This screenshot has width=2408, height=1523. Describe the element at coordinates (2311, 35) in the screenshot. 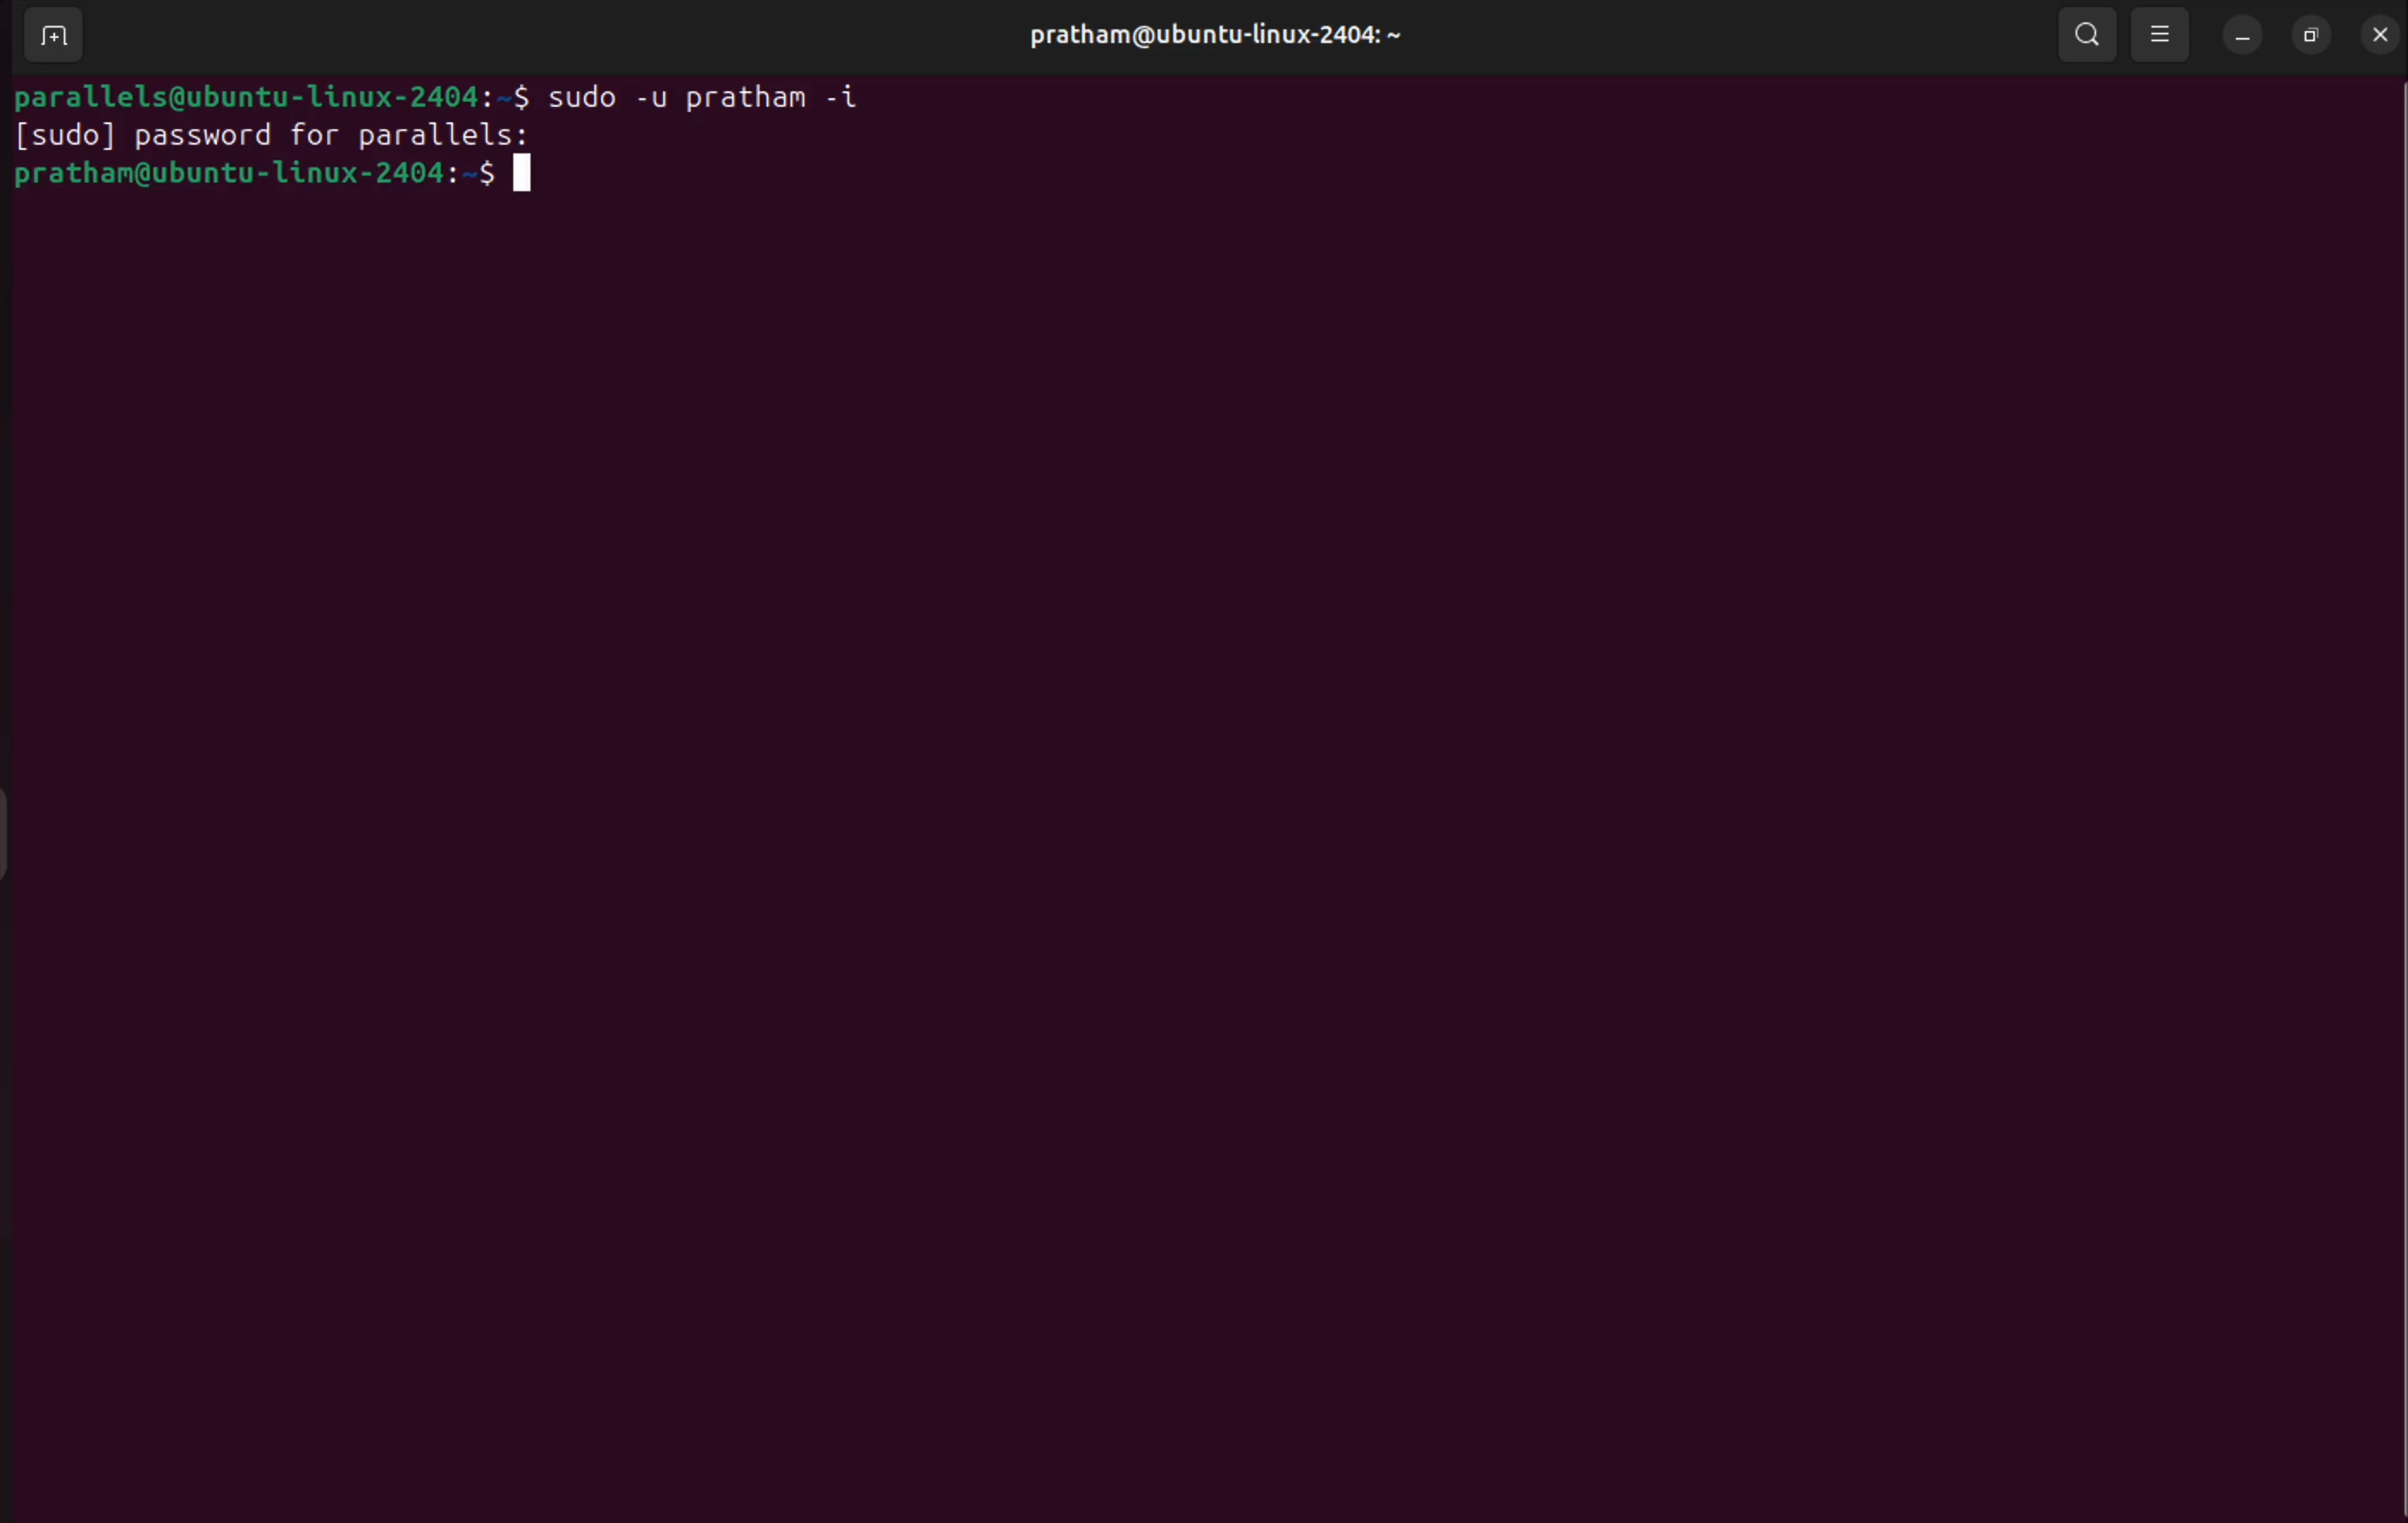

I see `resize` at that location.